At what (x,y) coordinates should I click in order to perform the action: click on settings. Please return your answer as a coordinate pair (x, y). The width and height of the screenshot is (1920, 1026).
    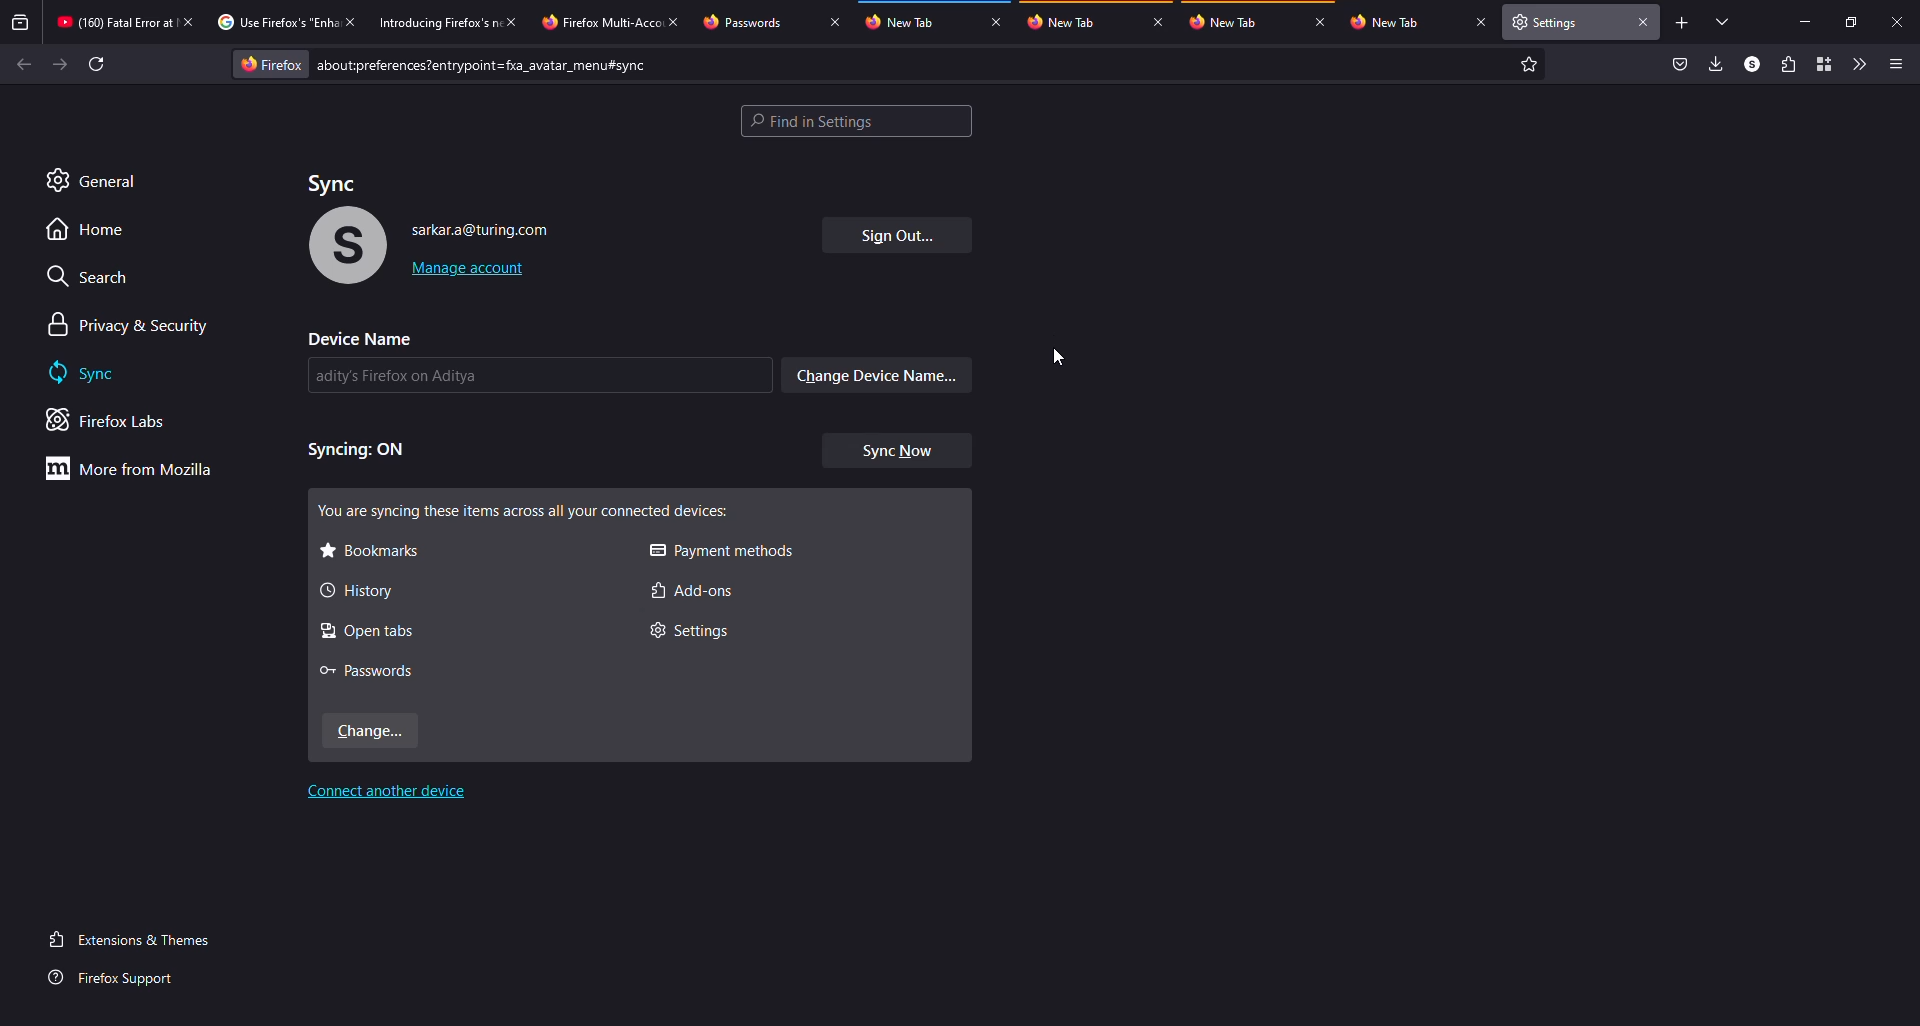
    Looking at the image, I should click on (858, 122).